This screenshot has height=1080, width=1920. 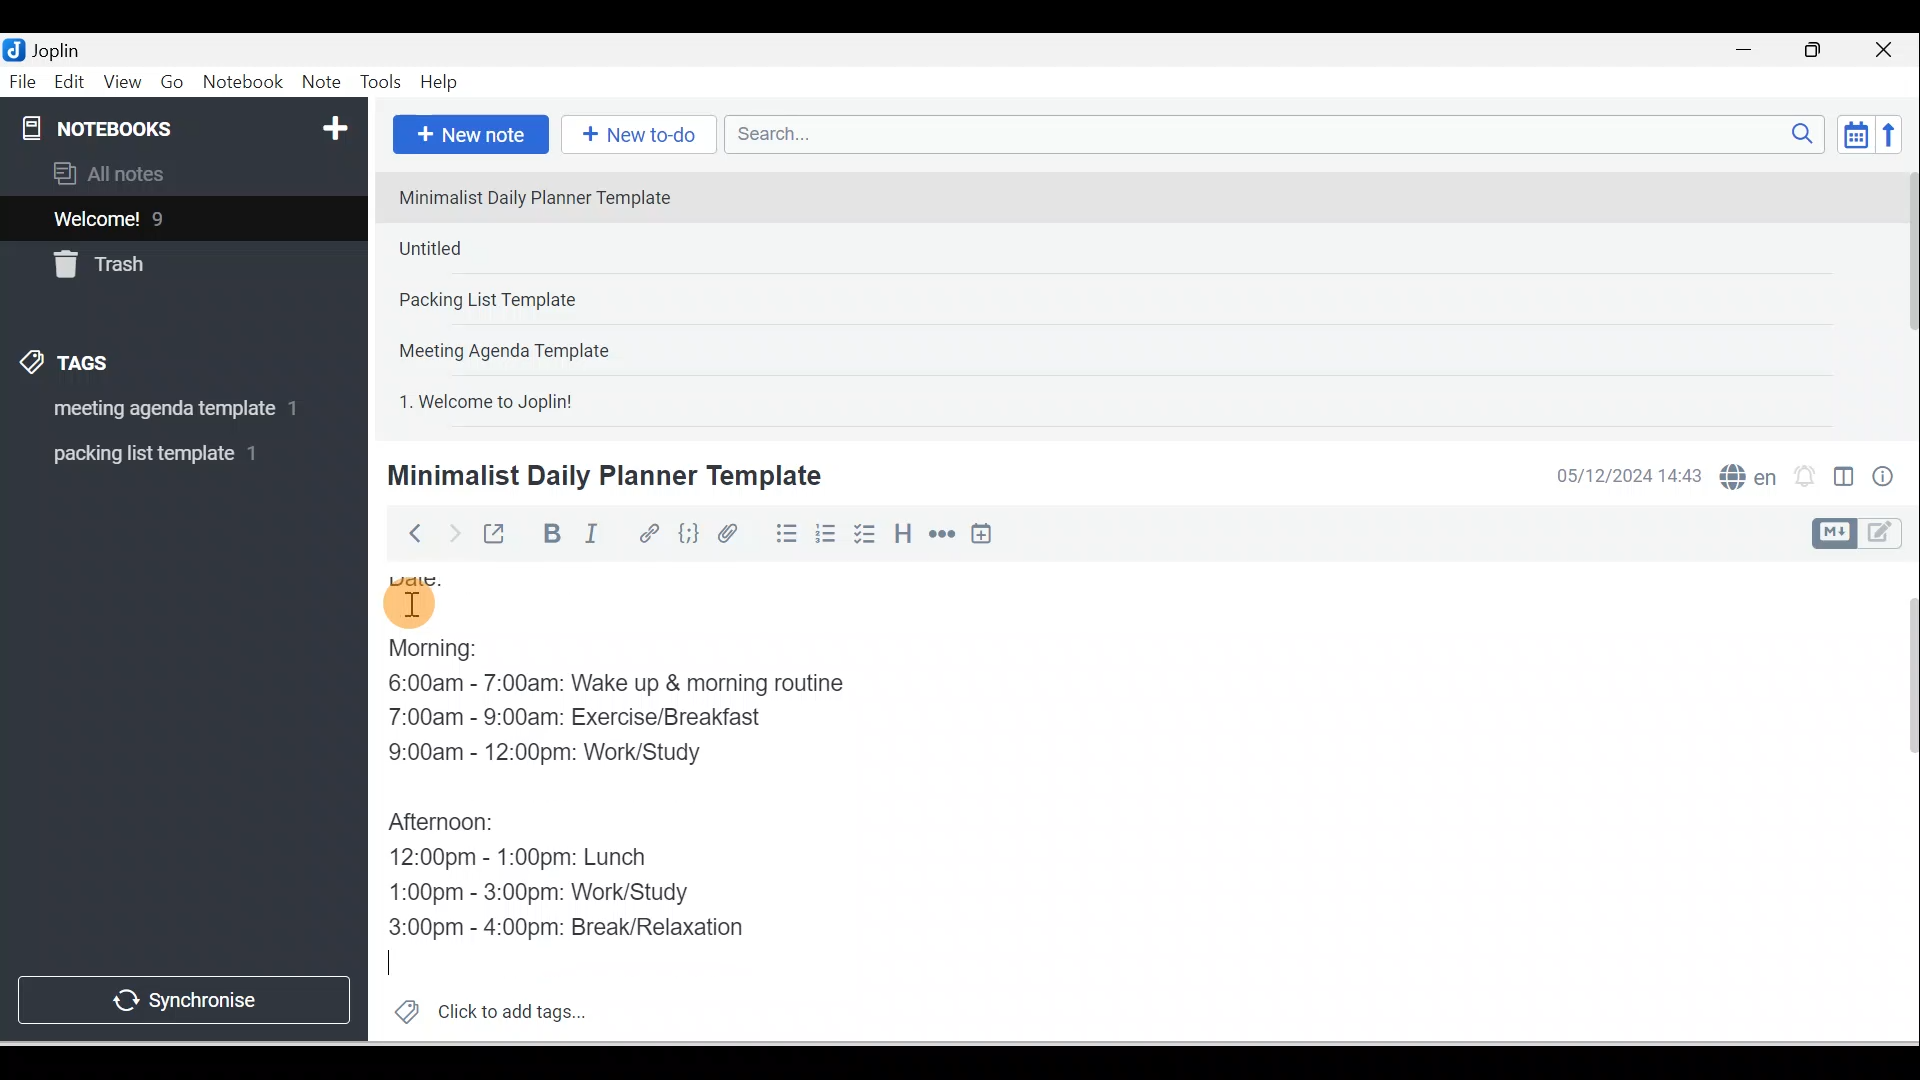 I want to click on View, so click(x=122, y=83).